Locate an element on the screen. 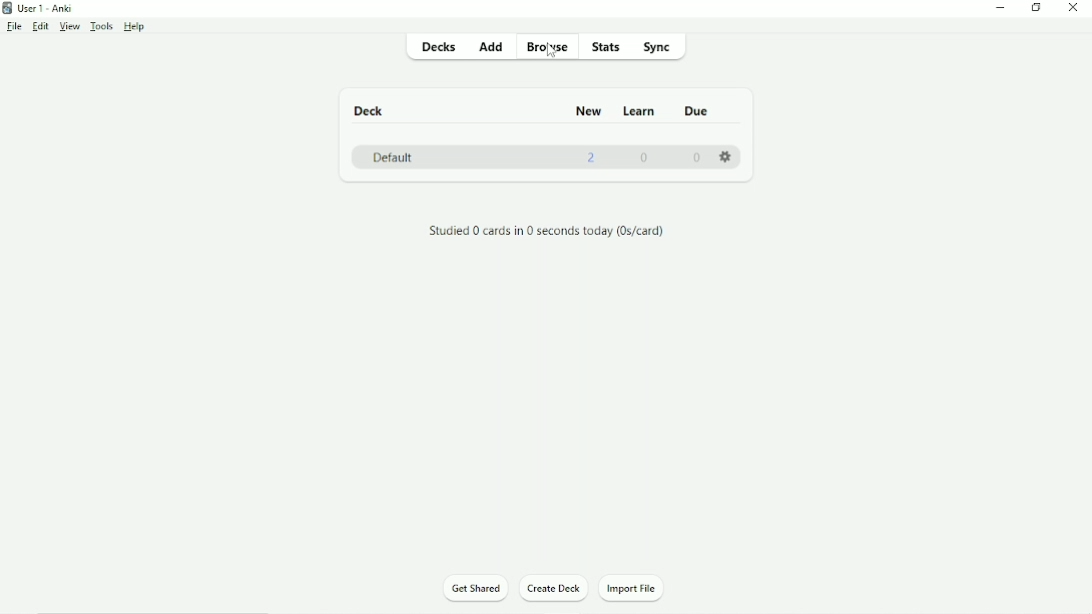 The image size is (1092, 614). Minimize is located at coordinates (999, 8).